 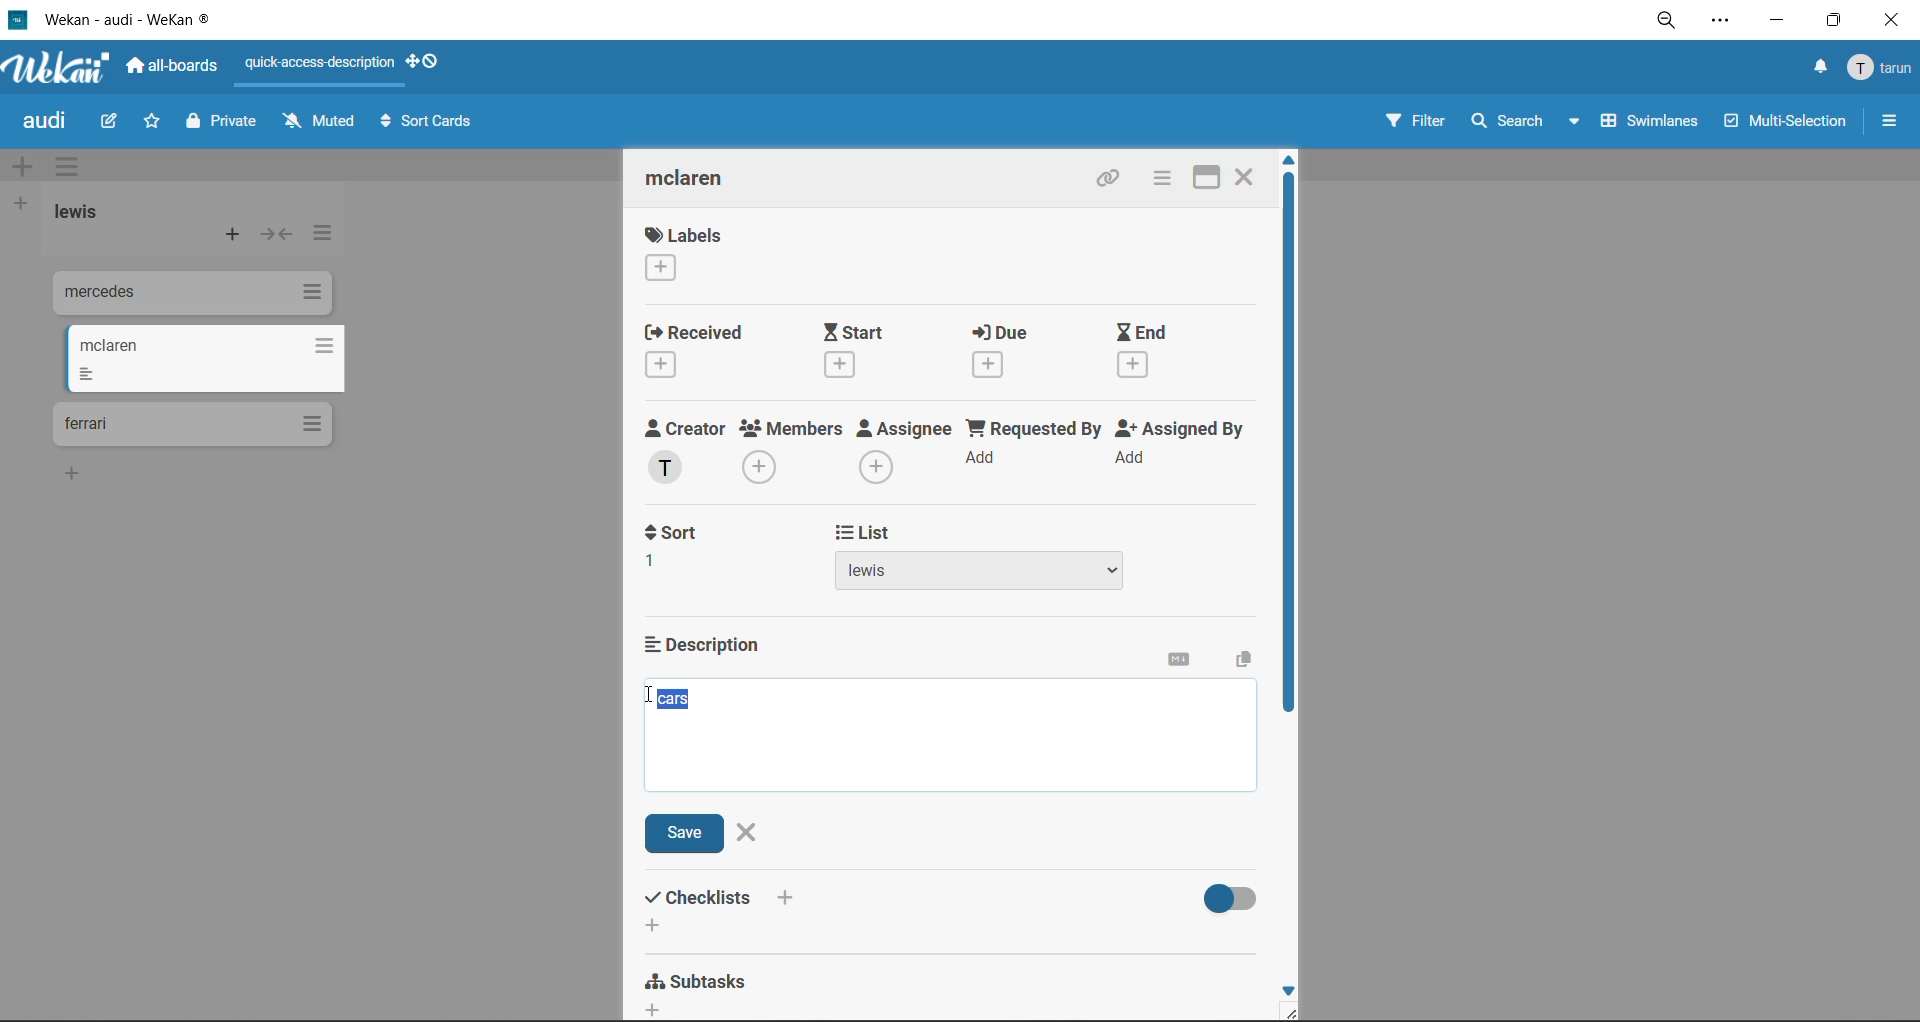 I want to click on text cursor, so click(x=643, y=693).